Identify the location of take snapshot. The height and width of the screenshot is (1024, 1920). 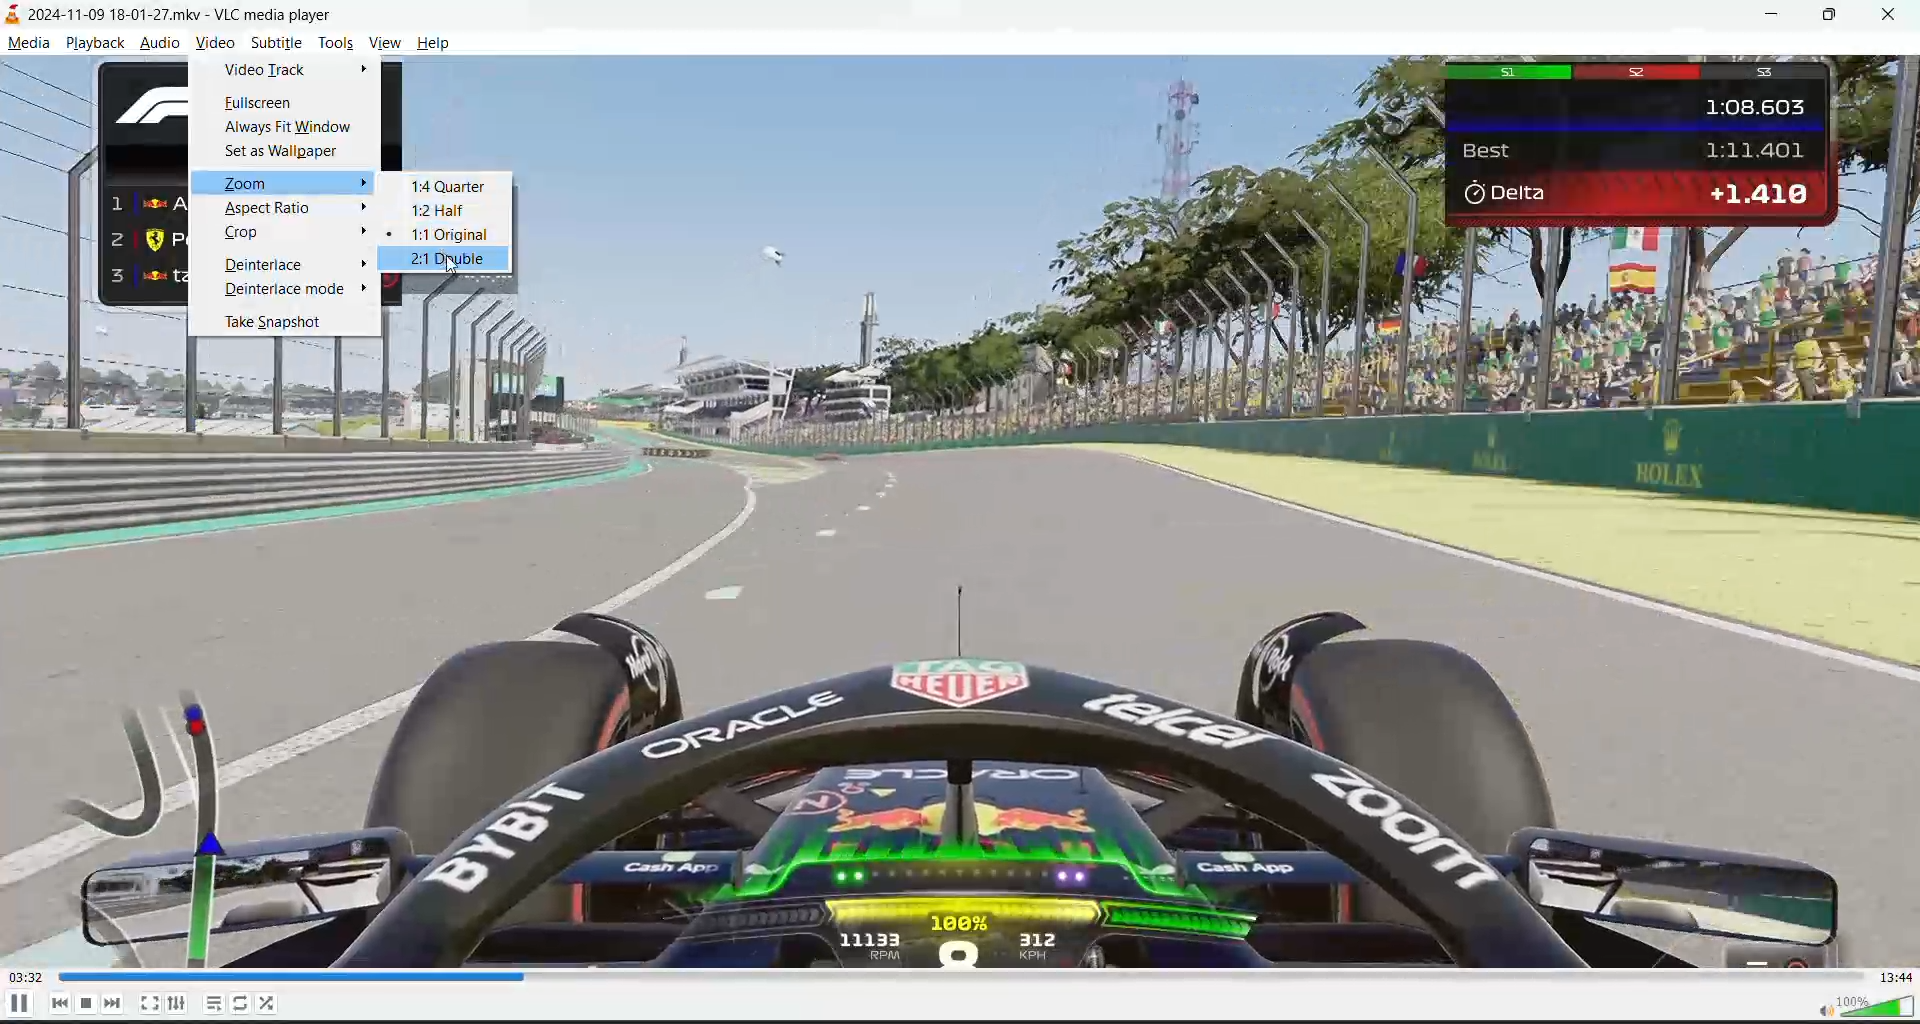
(280, 323).